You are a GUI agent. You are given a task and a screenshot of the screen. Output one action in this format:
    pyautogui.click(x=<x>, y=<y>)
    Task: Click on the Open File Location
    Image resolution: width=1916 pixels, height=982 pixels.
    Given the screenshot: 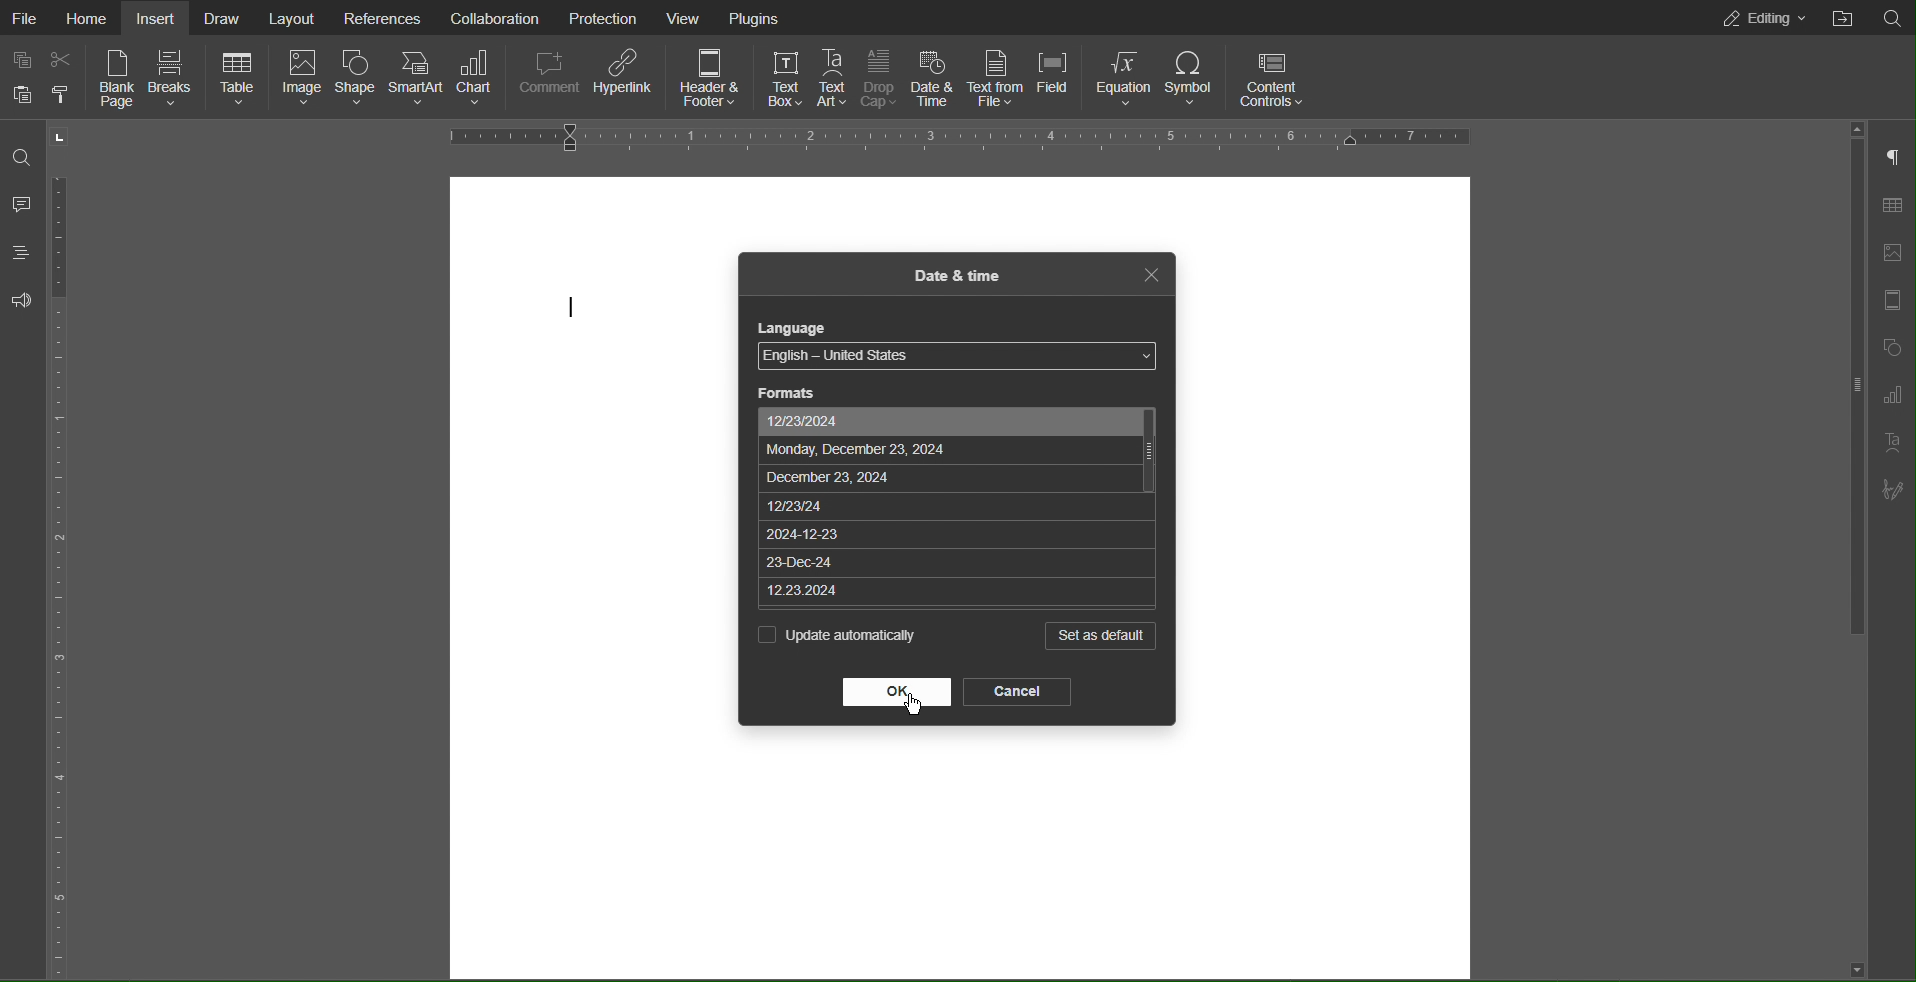 What is the action you would take?
    pyautogui.click(x=1842, y=17)
    